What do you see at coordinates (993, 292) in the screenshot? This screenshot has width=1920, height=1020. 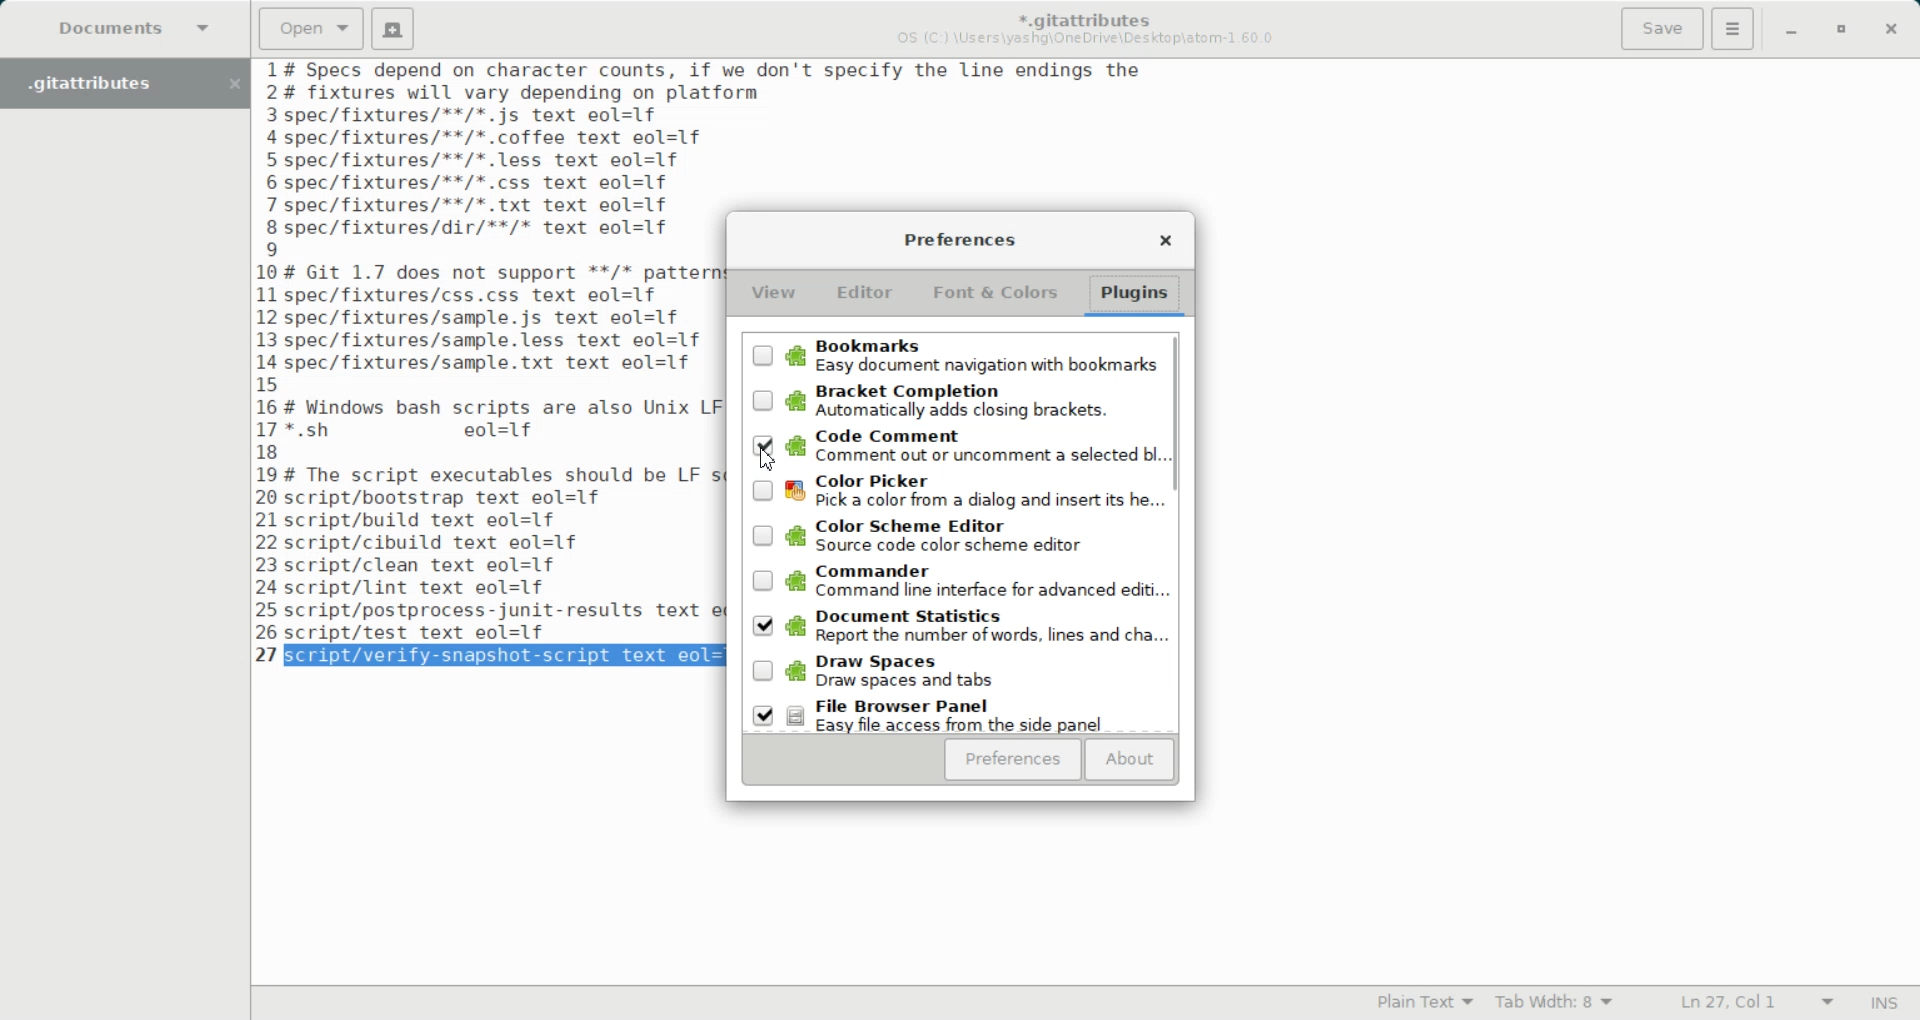 I see `Font & Colors` at bounding box center [993, 292].